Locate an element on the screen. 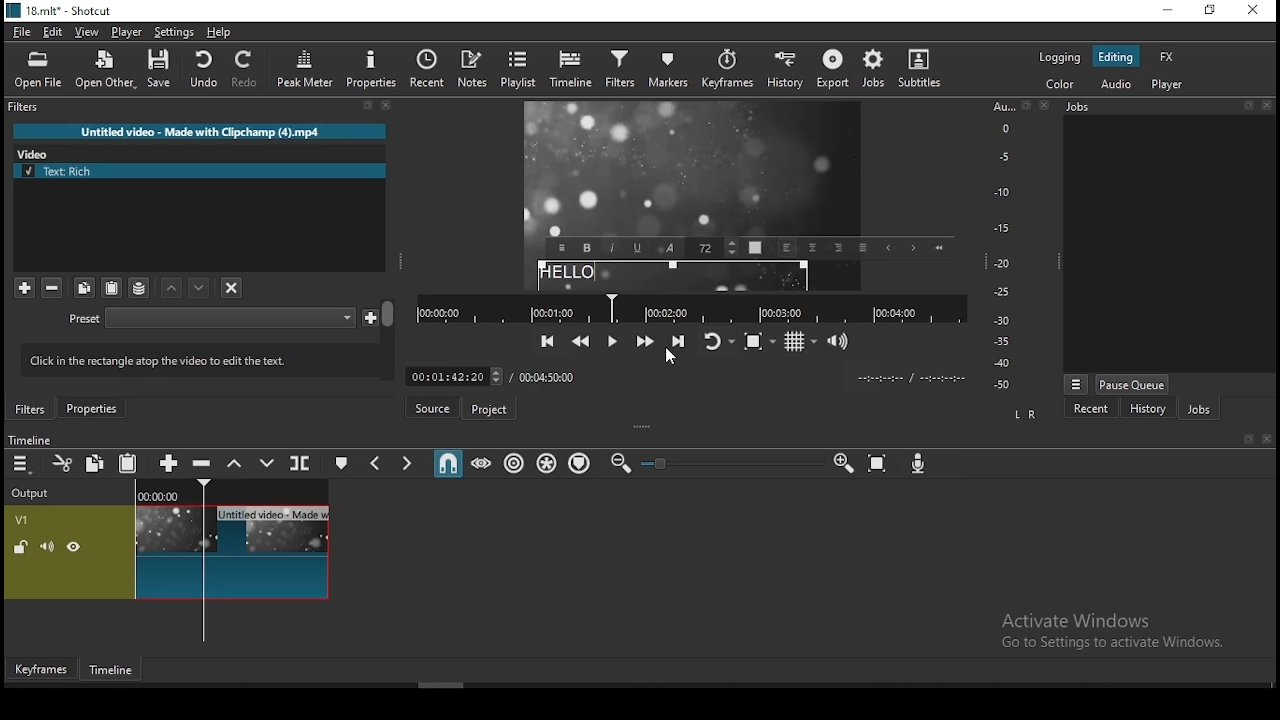 Image resolution: width=1280 pixels, height=720 pixels. keyframes is located at coordinates (42, 669).